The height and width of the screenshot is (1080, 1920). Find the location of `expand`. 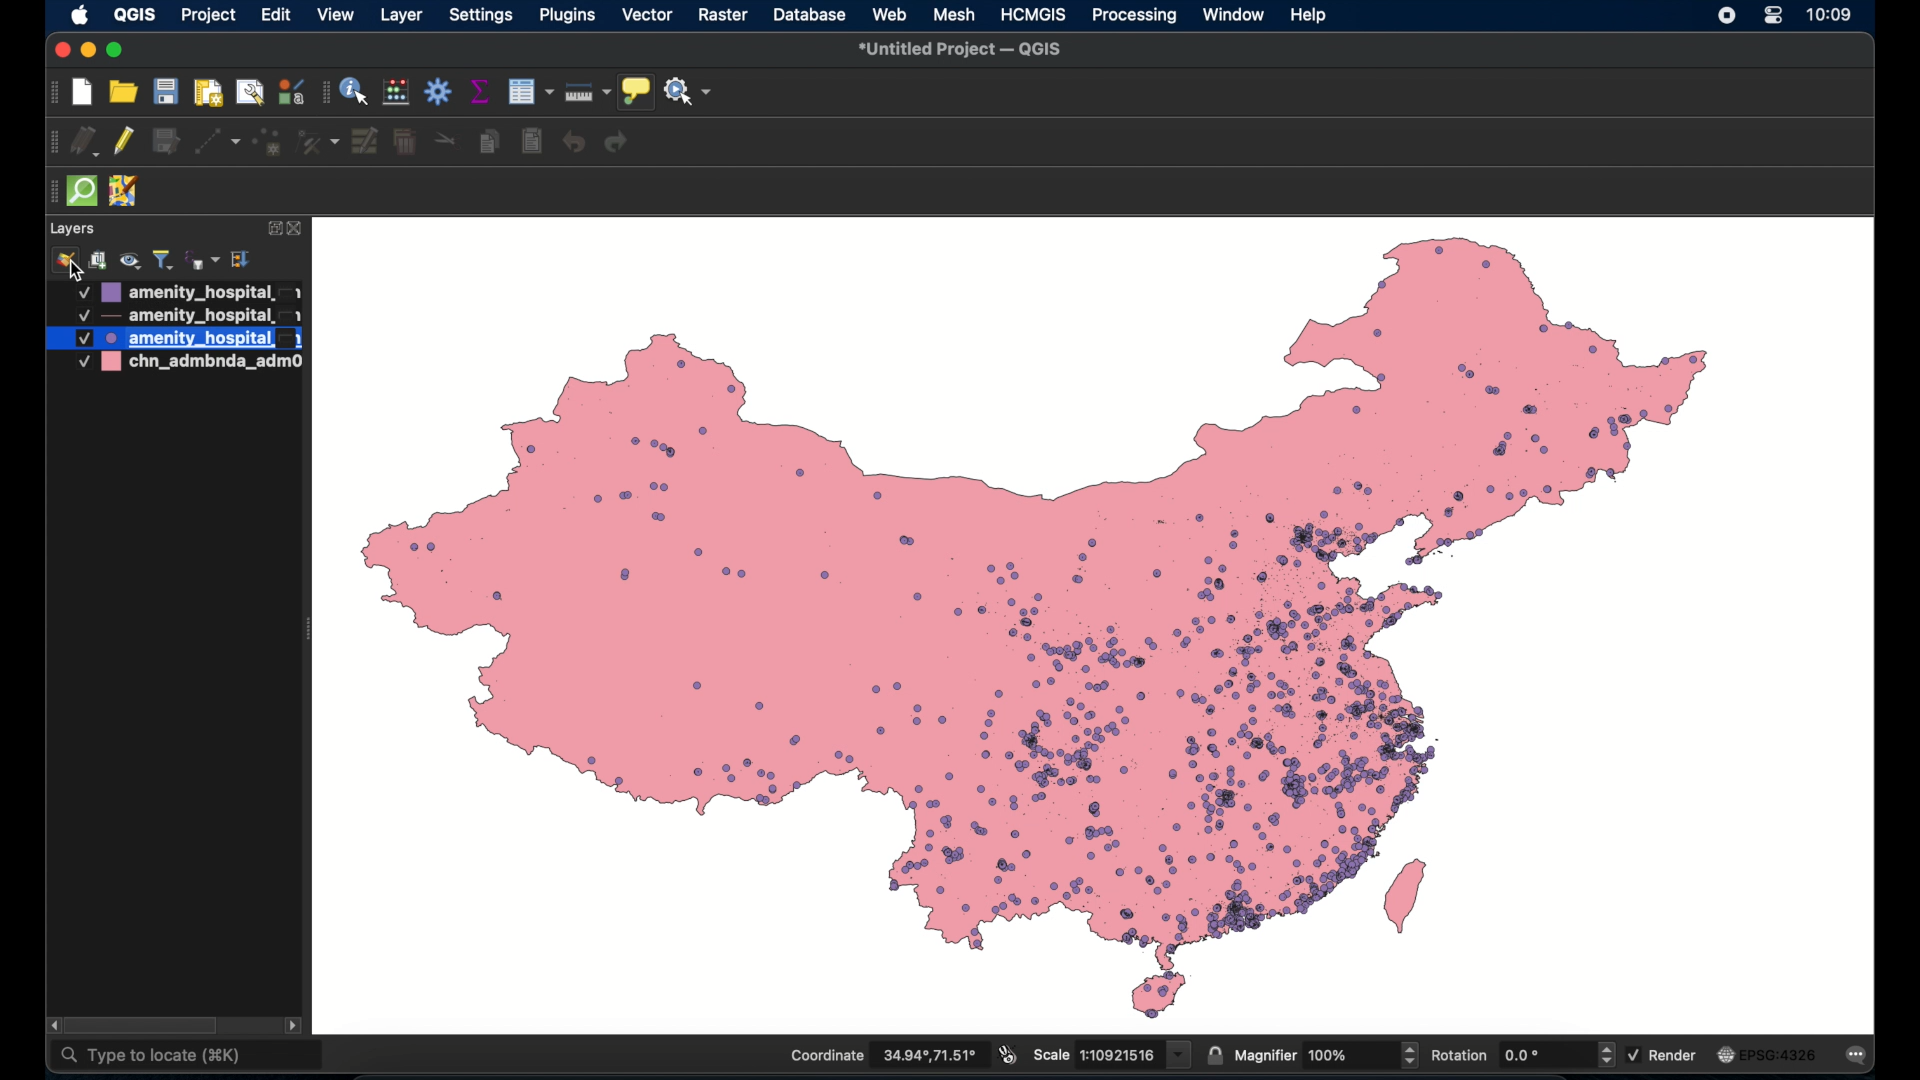

expand is located at coordinates (269, 228).